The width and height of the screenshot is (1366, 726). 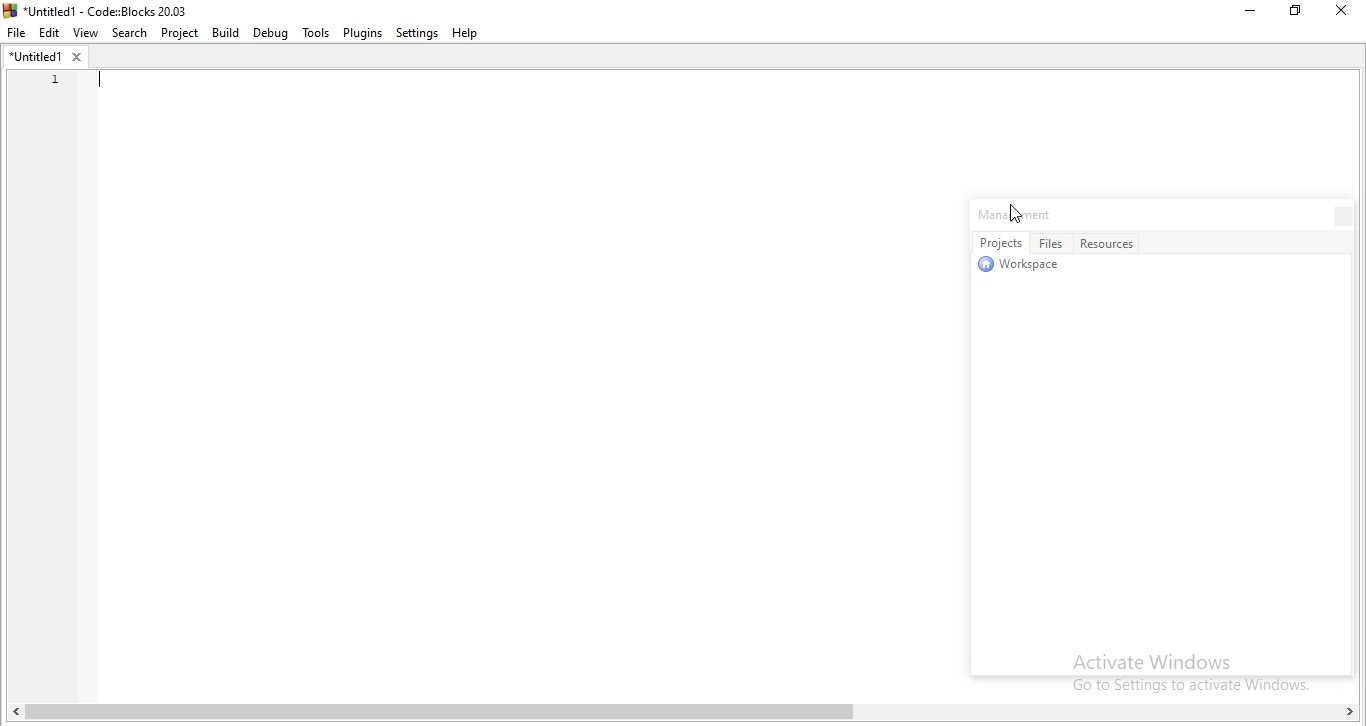 What do you see at coordinates (688, 714) in the screenshot?
I see `scroll bar` at bounding box center [688, 714].